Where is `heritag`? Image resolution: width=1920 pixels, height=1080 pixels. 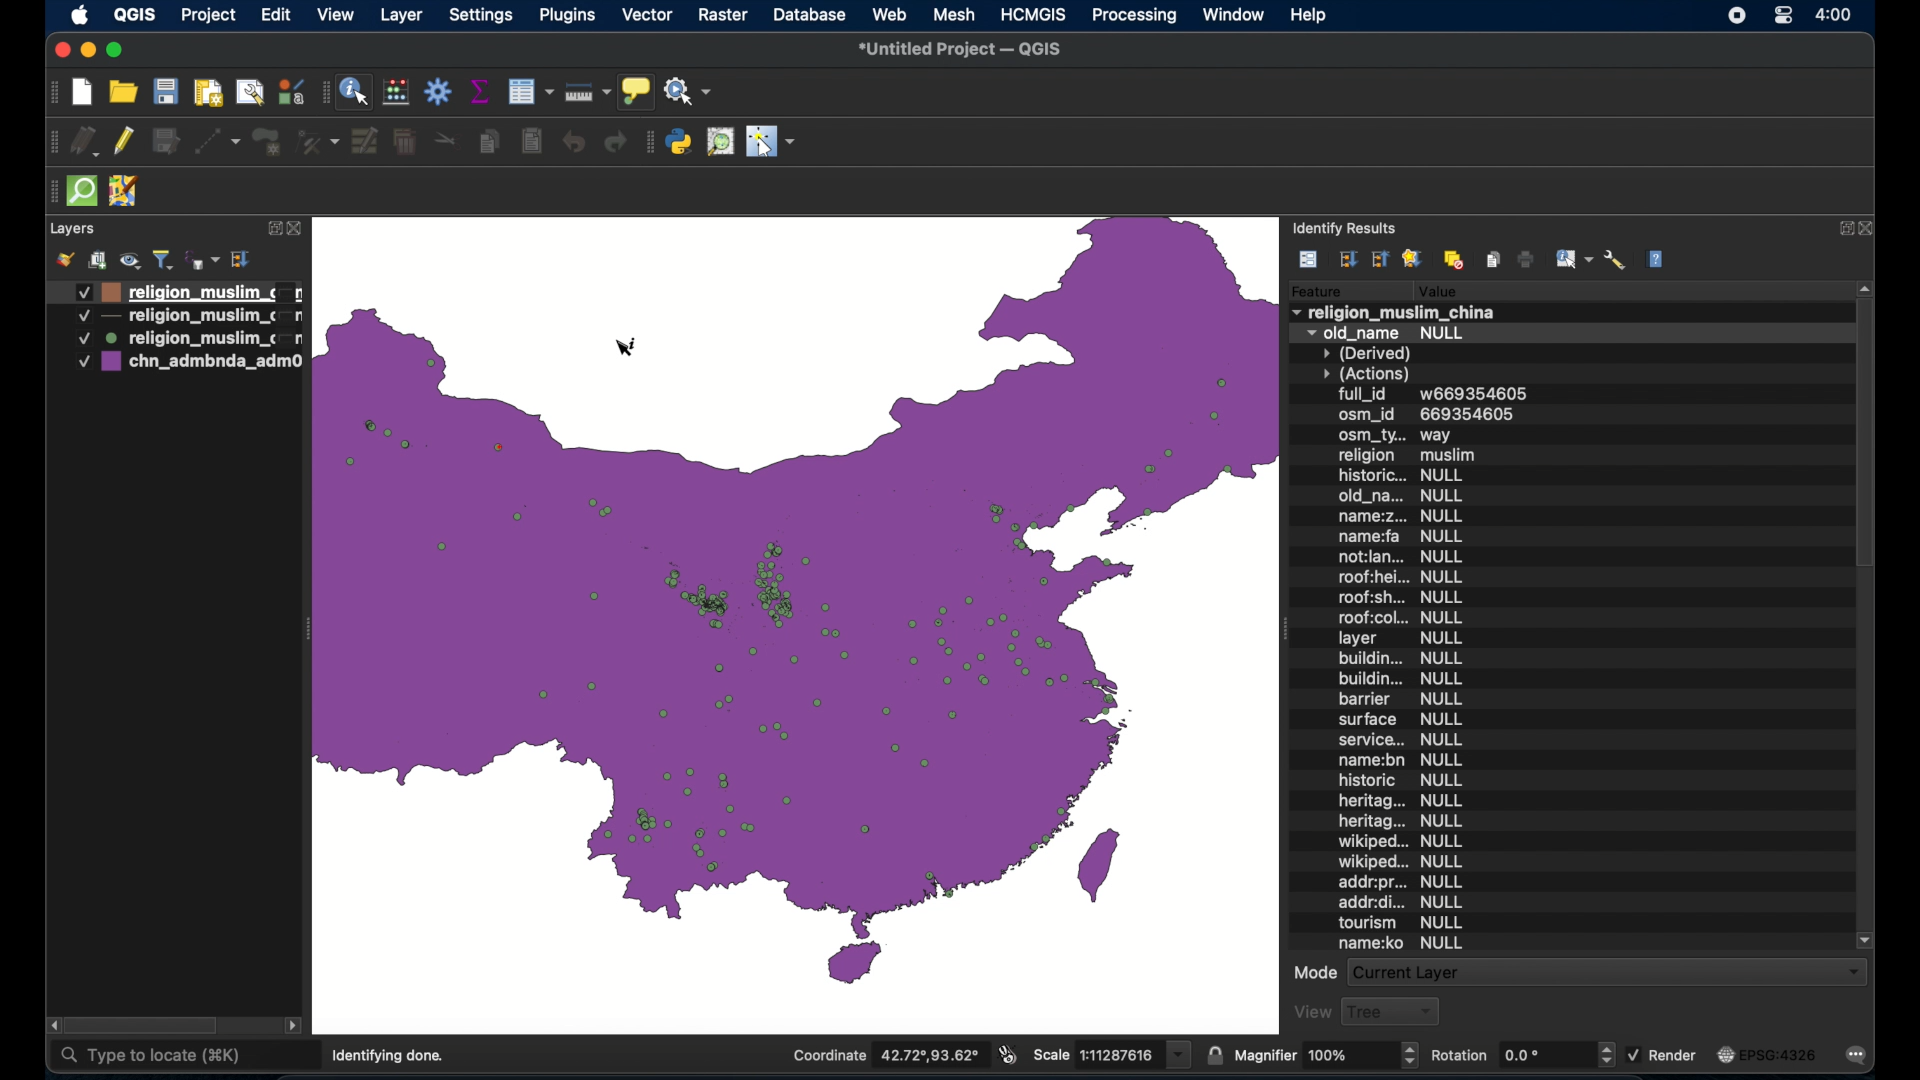 heritag is located at coordinates (1398, 823).